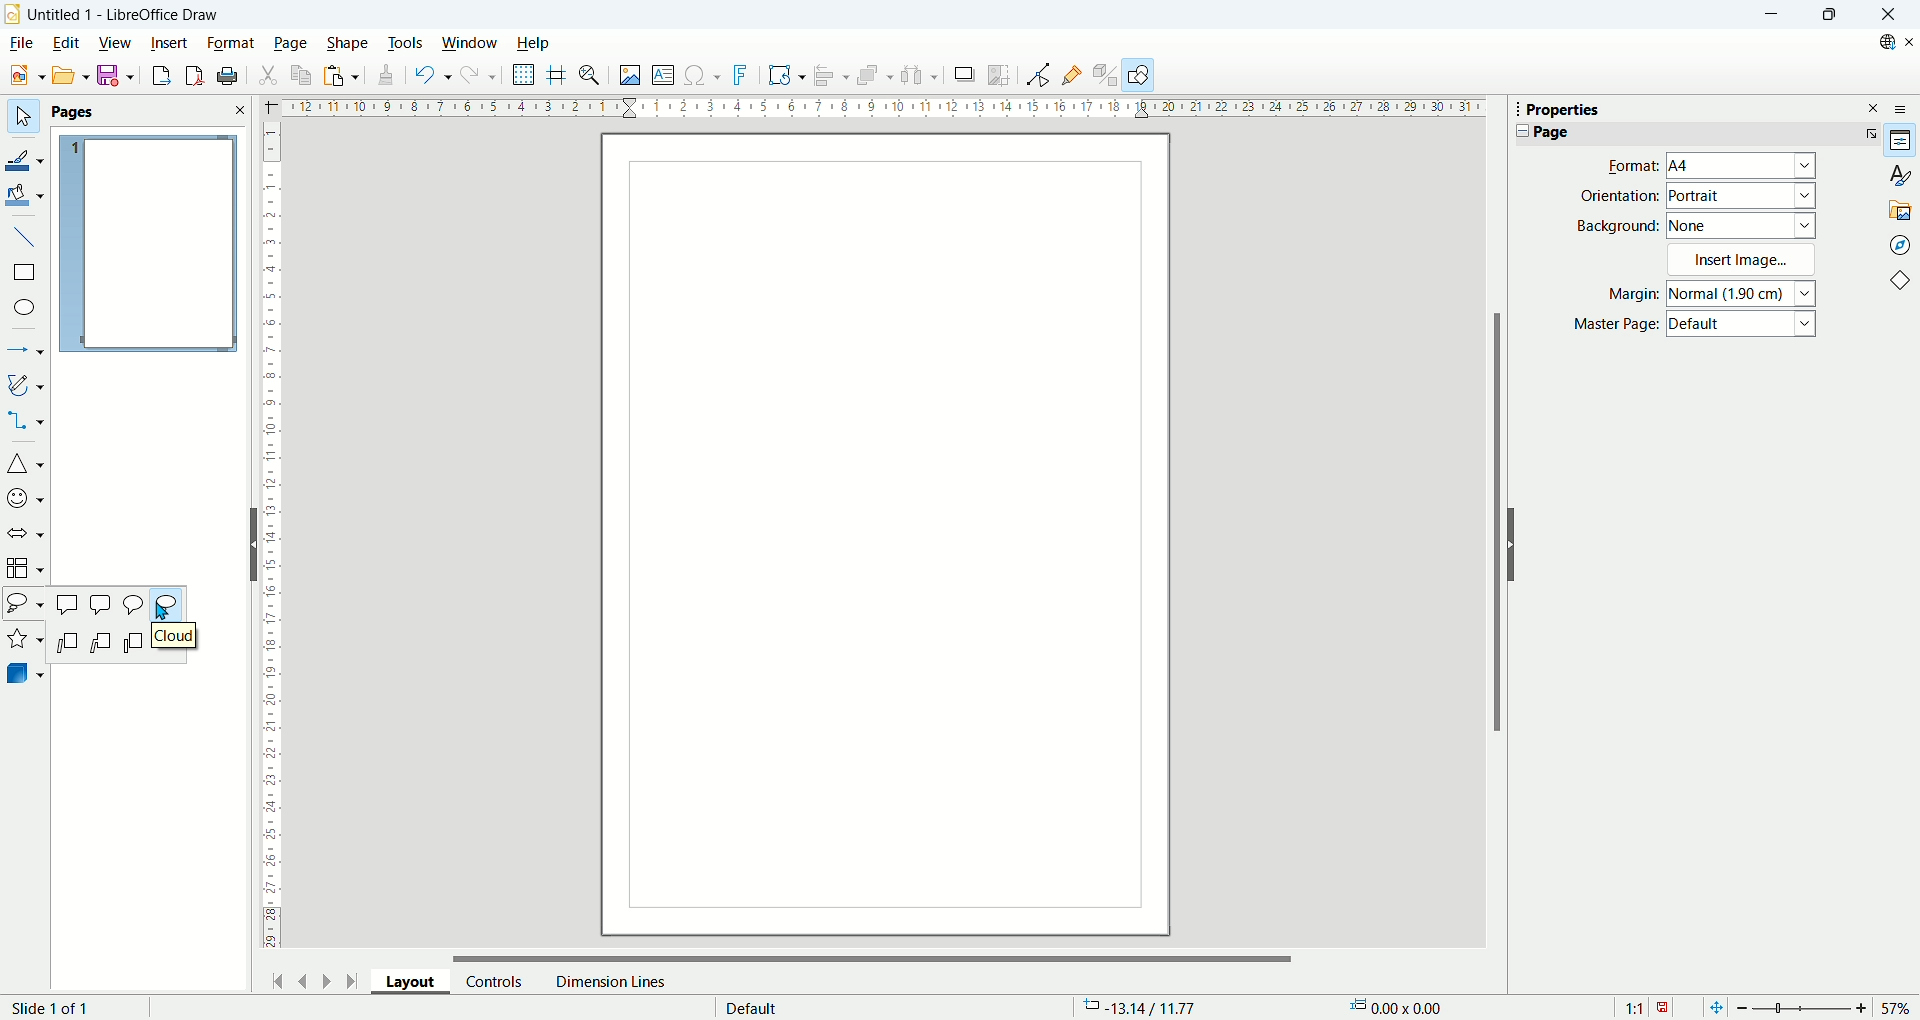 This screenshot has width=1920, height=1020. What do you see at coordinates (885, 534) in the screenshot?
I see `Main Page` at bounding box center [885, 534].